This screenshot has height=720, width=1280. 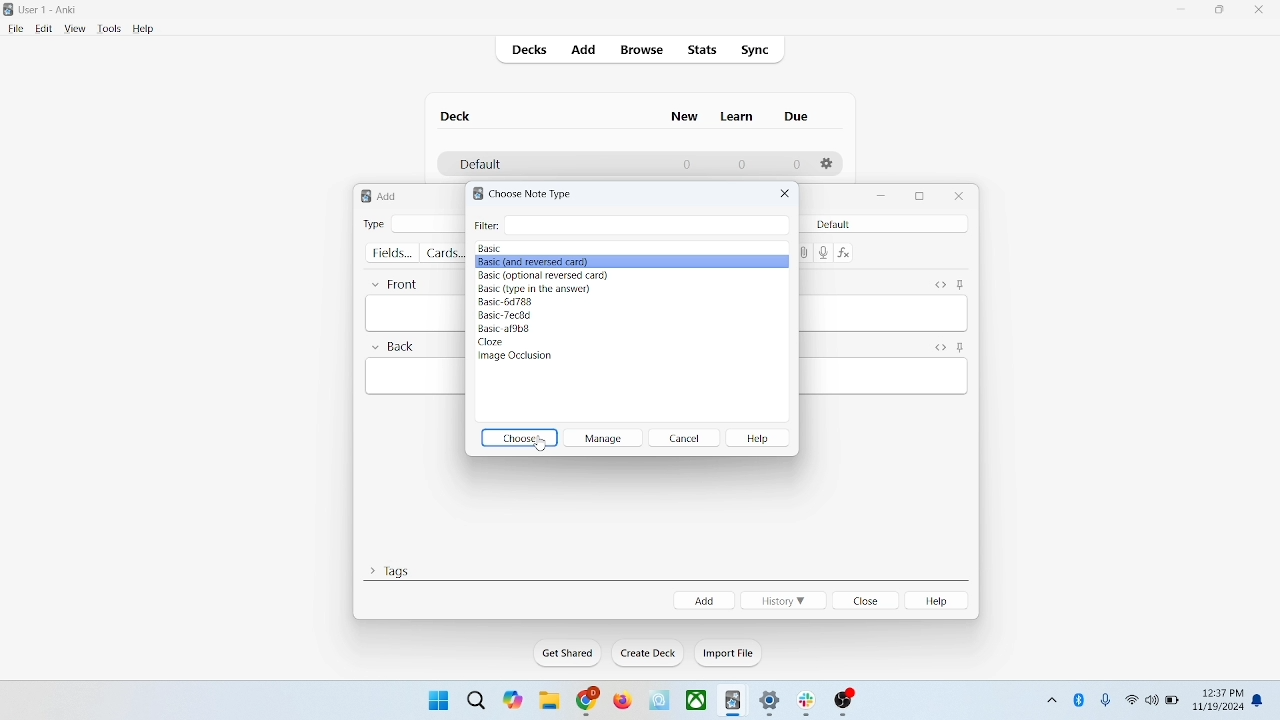 I want to click on import file, so click(x=729, y=653).